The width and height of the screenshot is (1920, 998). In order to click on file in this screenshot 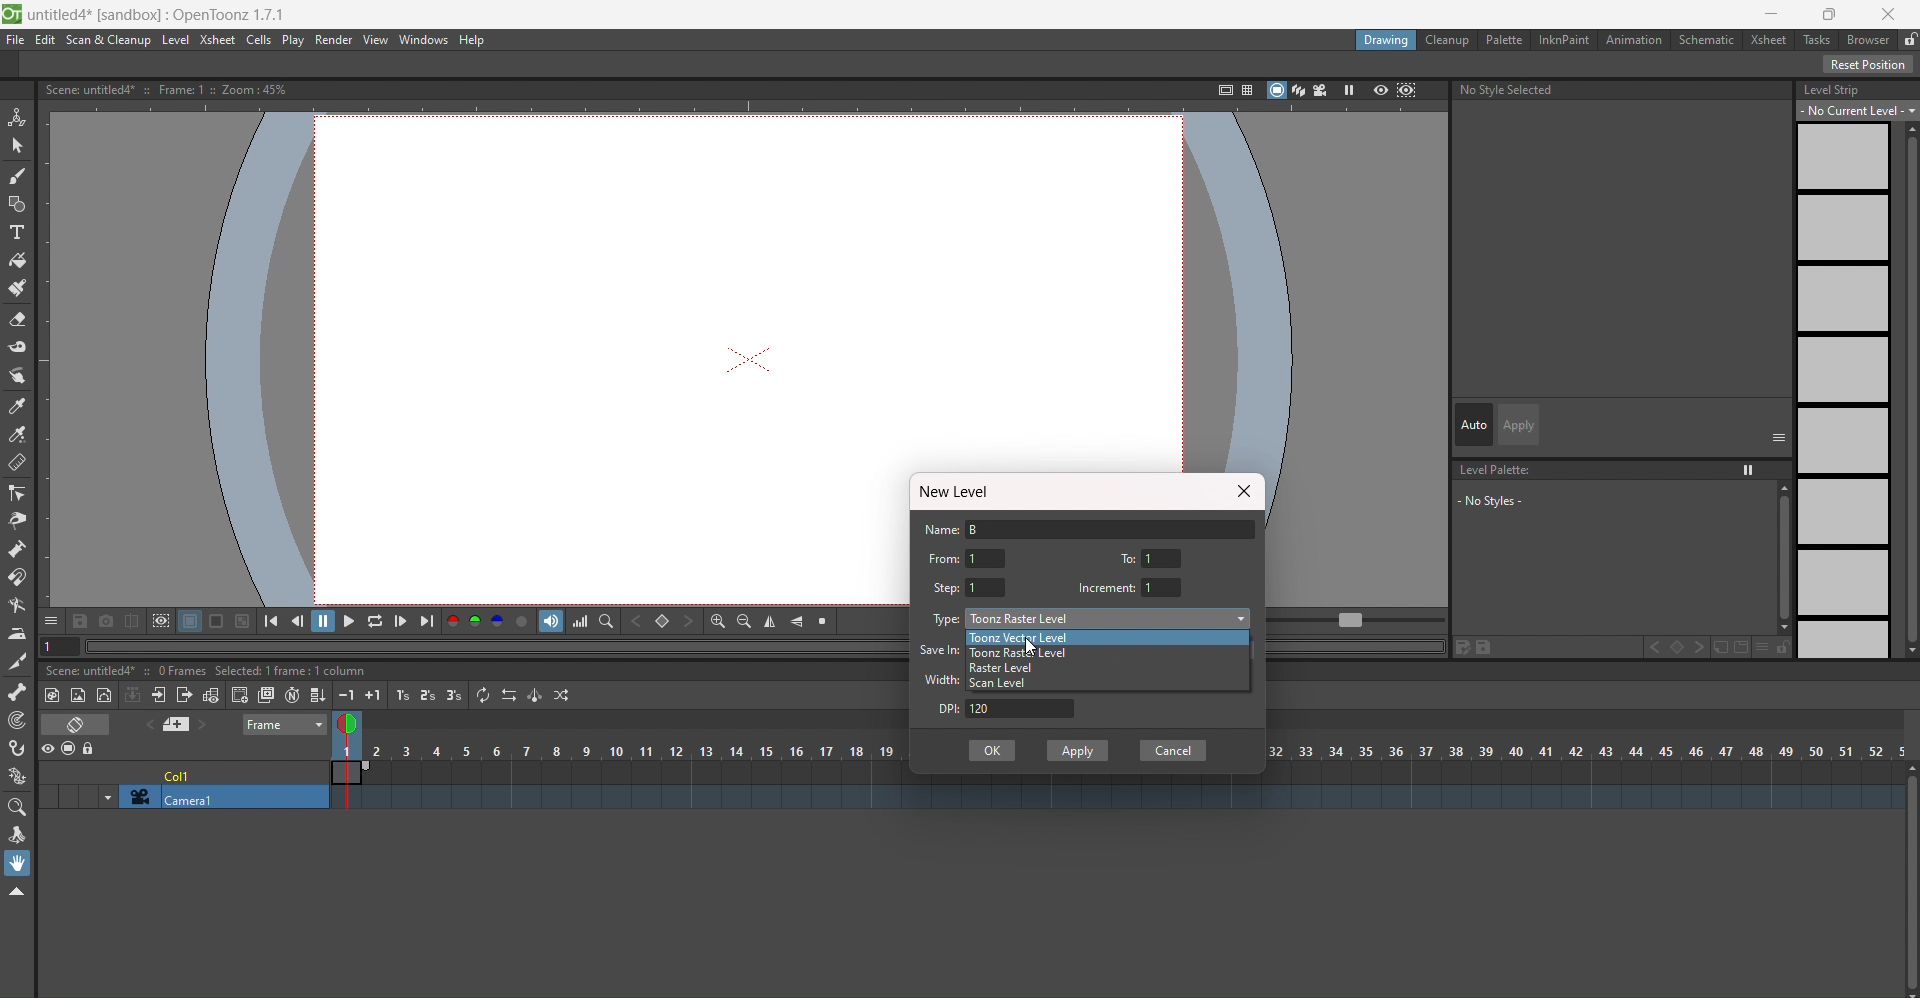, I will do `click(16, 40)`.